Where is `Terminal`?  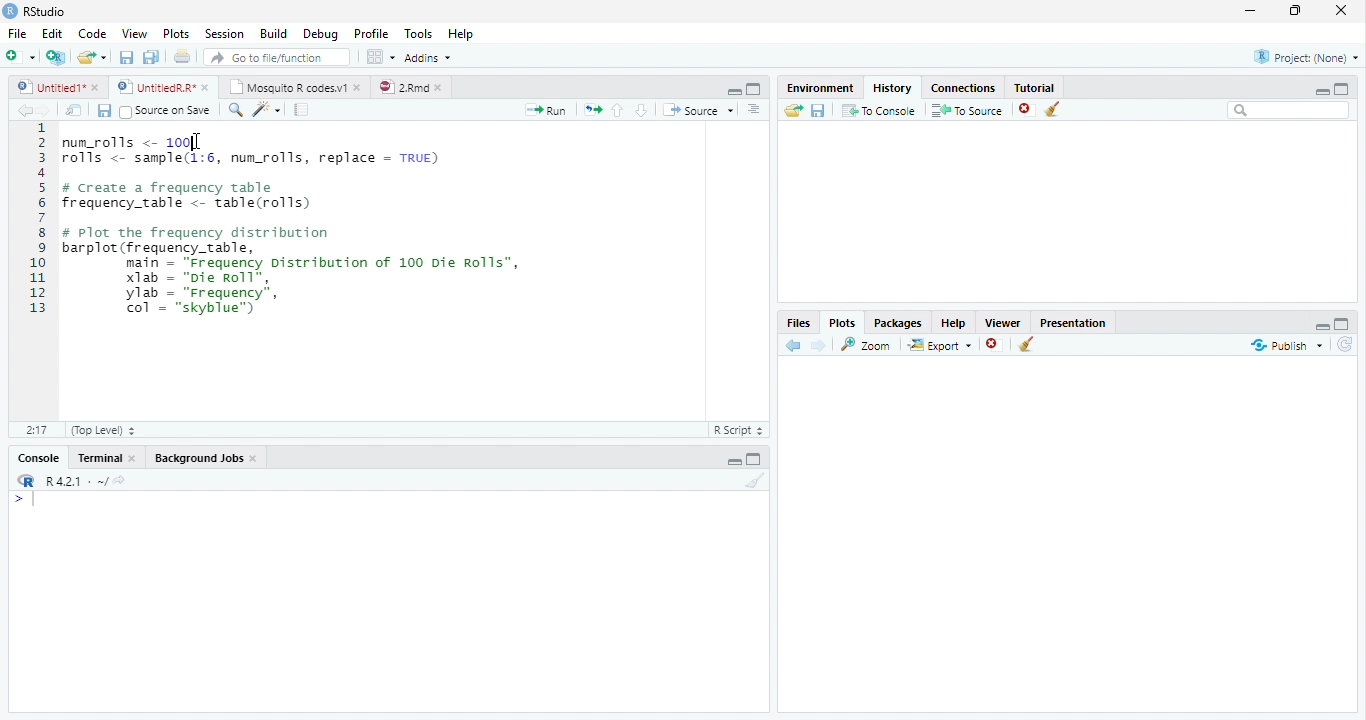 Terminal is located at coordinates (109, 457).